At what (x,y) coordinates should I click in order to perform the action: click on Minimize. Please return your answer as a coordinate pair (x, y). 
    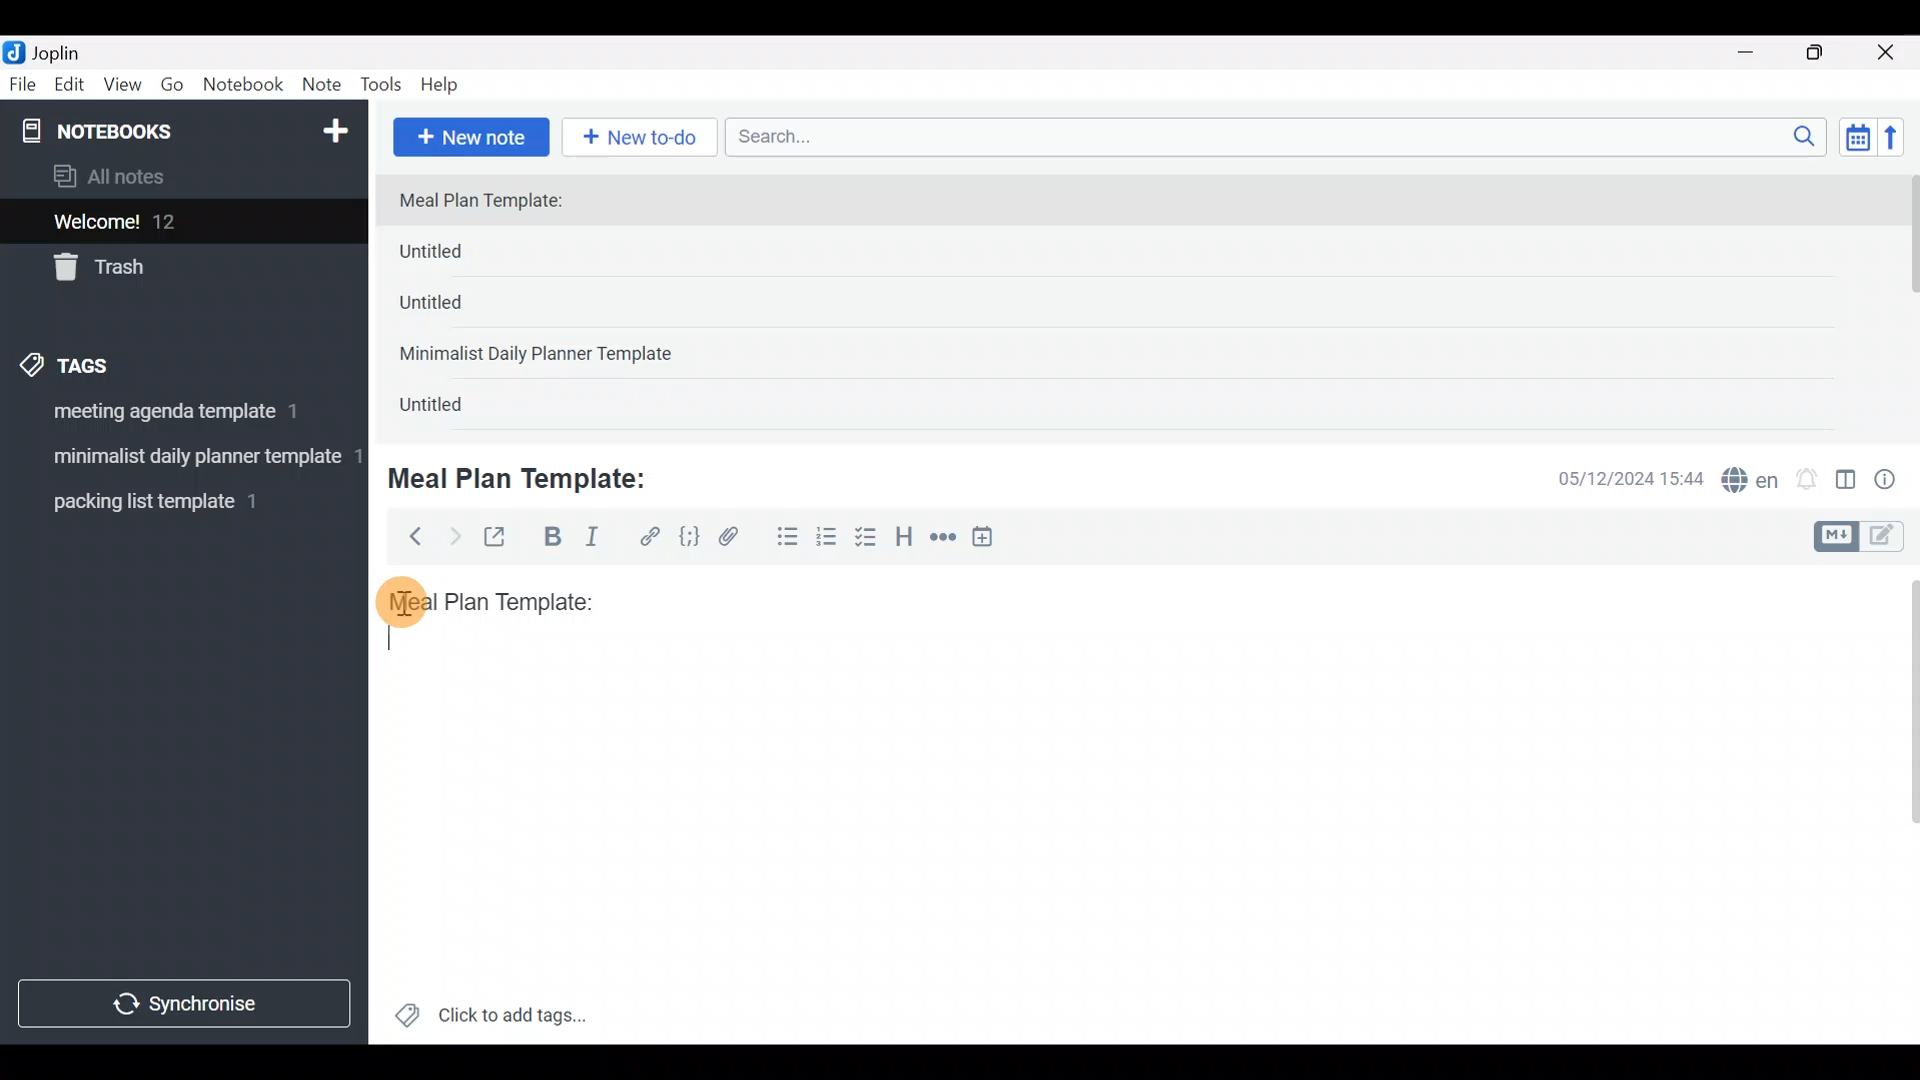
    Looking at the image, I should click on (1757, 50).